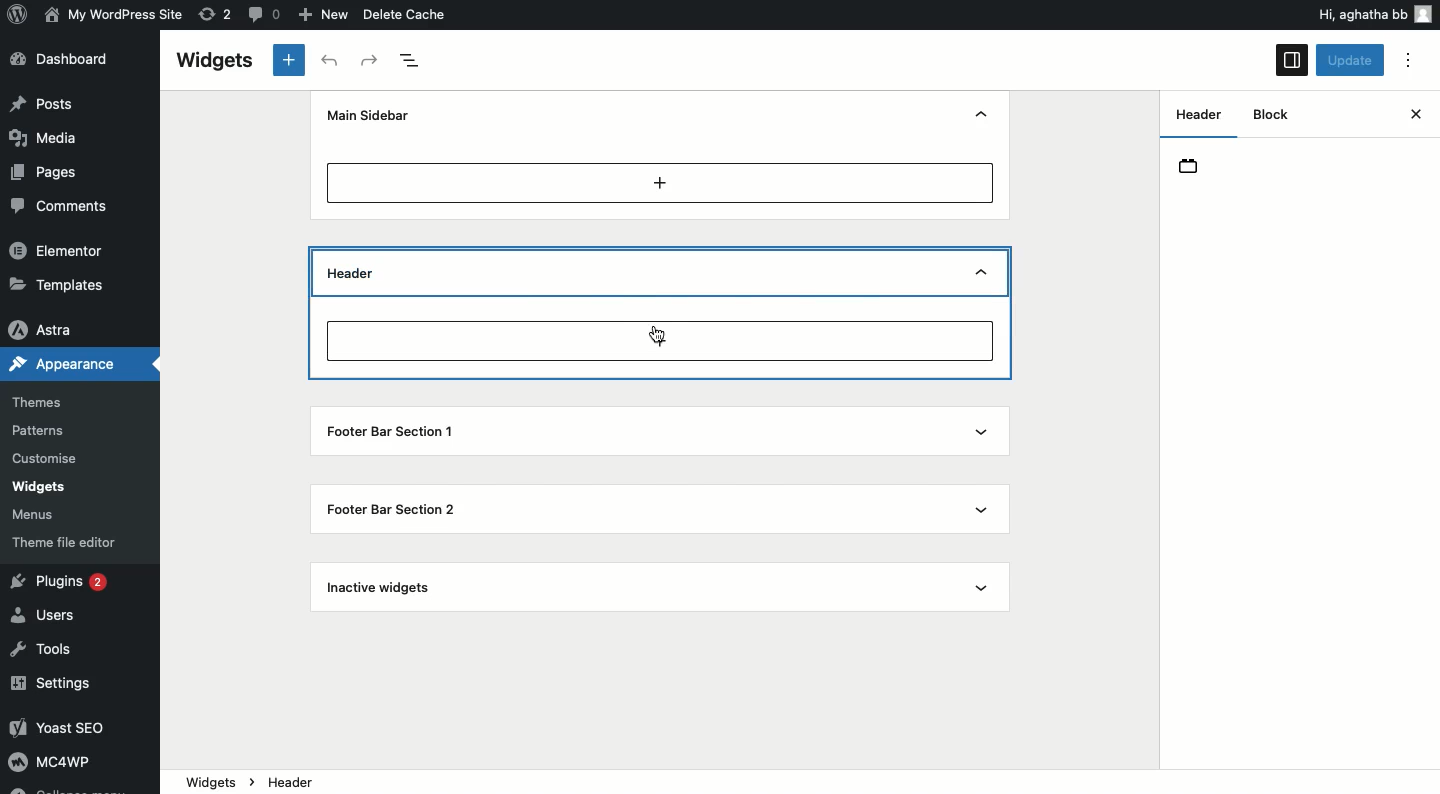 Image resolution: width=1440 pixels, height=794 pixels. What do you see at coordinates (53, 685) in the screenshot?
I see `Settings` at bounding box center [53, 685].